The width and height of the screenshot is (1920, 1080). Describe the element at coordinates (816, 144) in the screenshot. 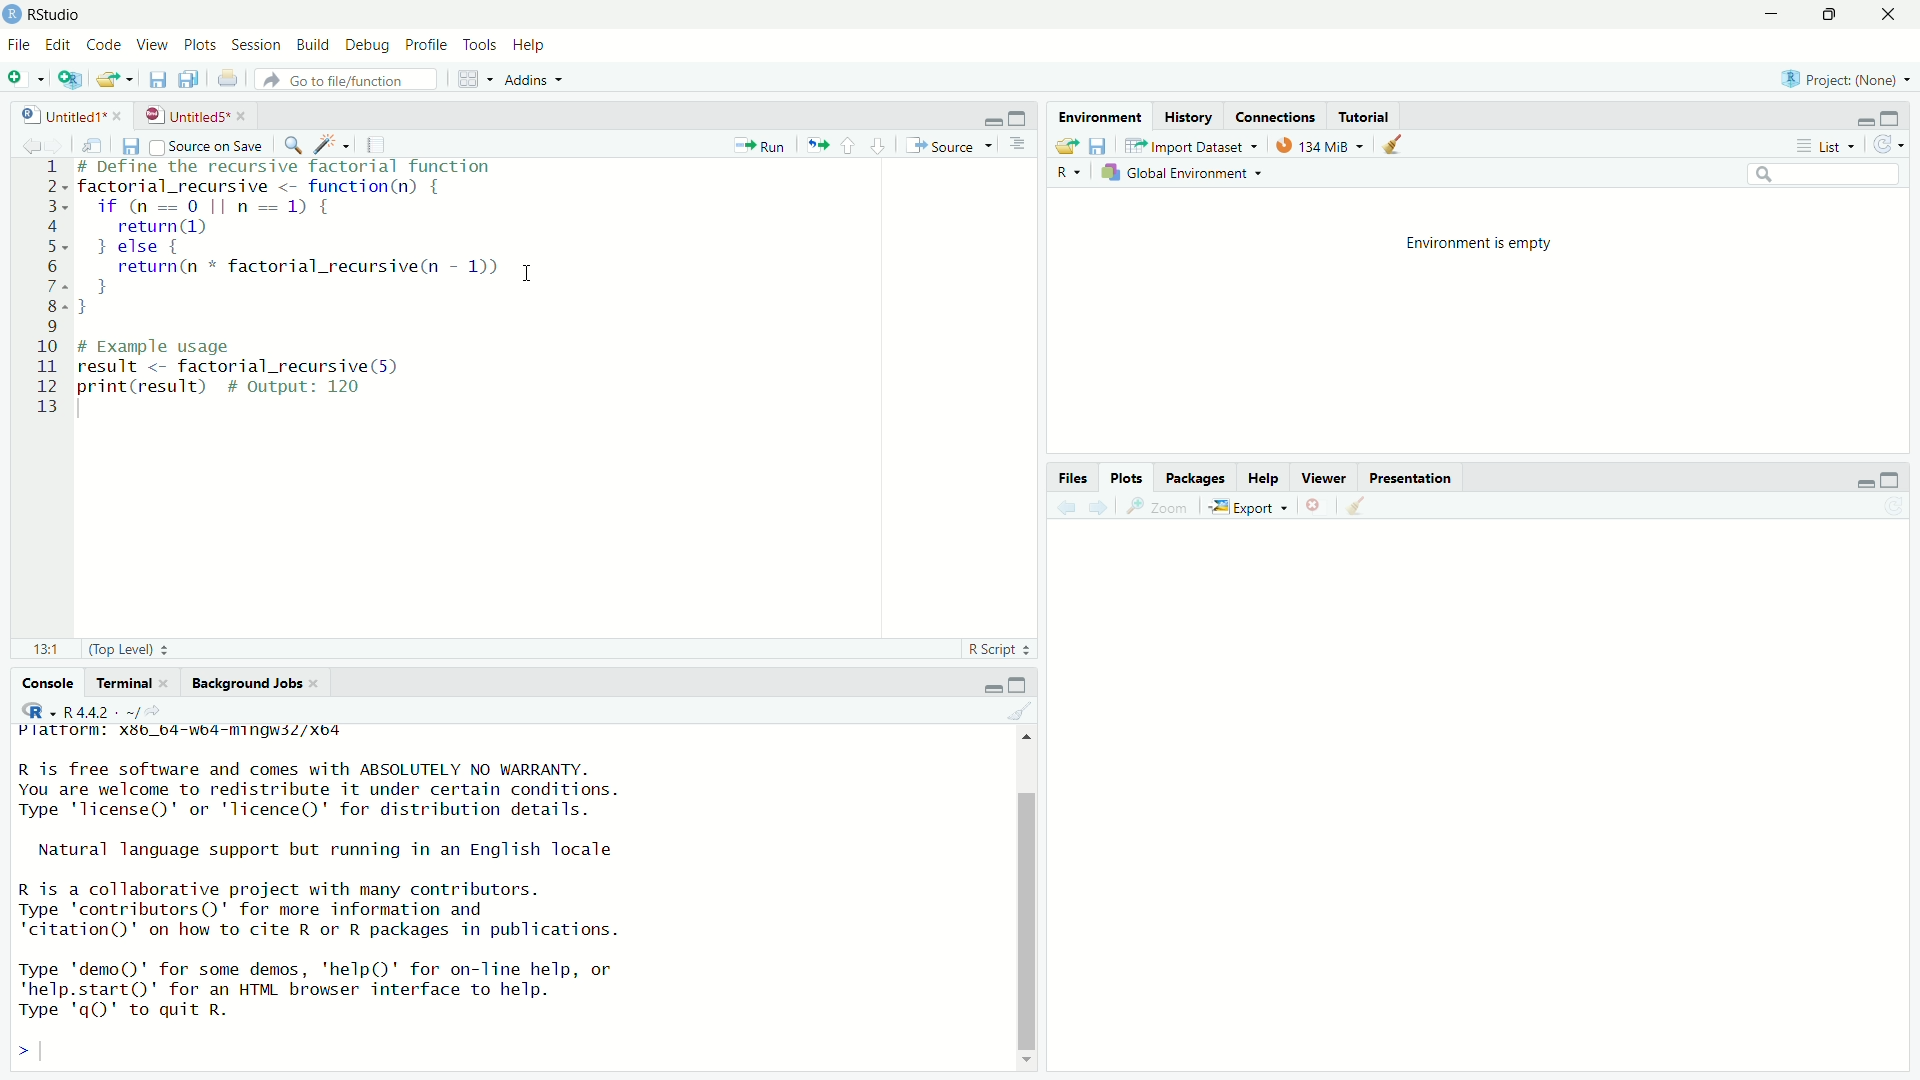

I see `Re-run the previous code region (Ctrl + Alt + P)` at that location.